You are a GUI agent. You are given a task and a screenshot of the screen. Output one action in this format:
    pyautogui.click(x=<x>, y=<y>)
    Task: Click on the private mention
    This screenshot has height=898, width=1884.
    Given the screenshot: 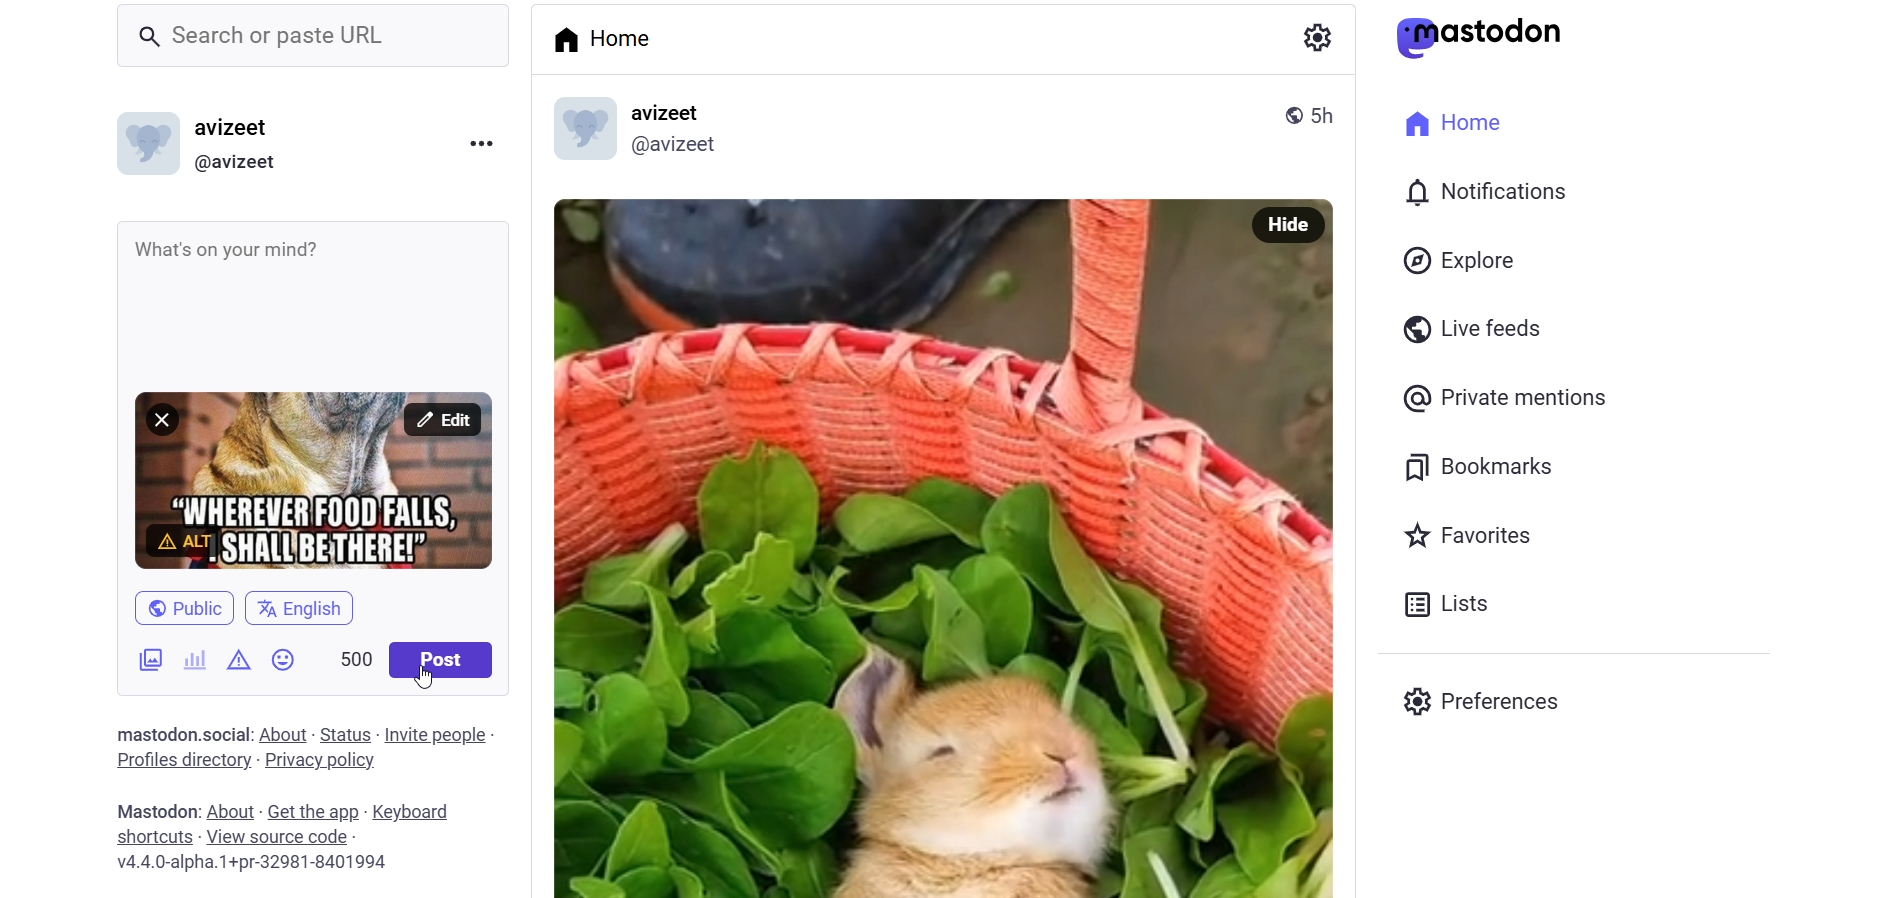 What is the action you would take?
    pyautogui.click(x=1514, y=399)
    